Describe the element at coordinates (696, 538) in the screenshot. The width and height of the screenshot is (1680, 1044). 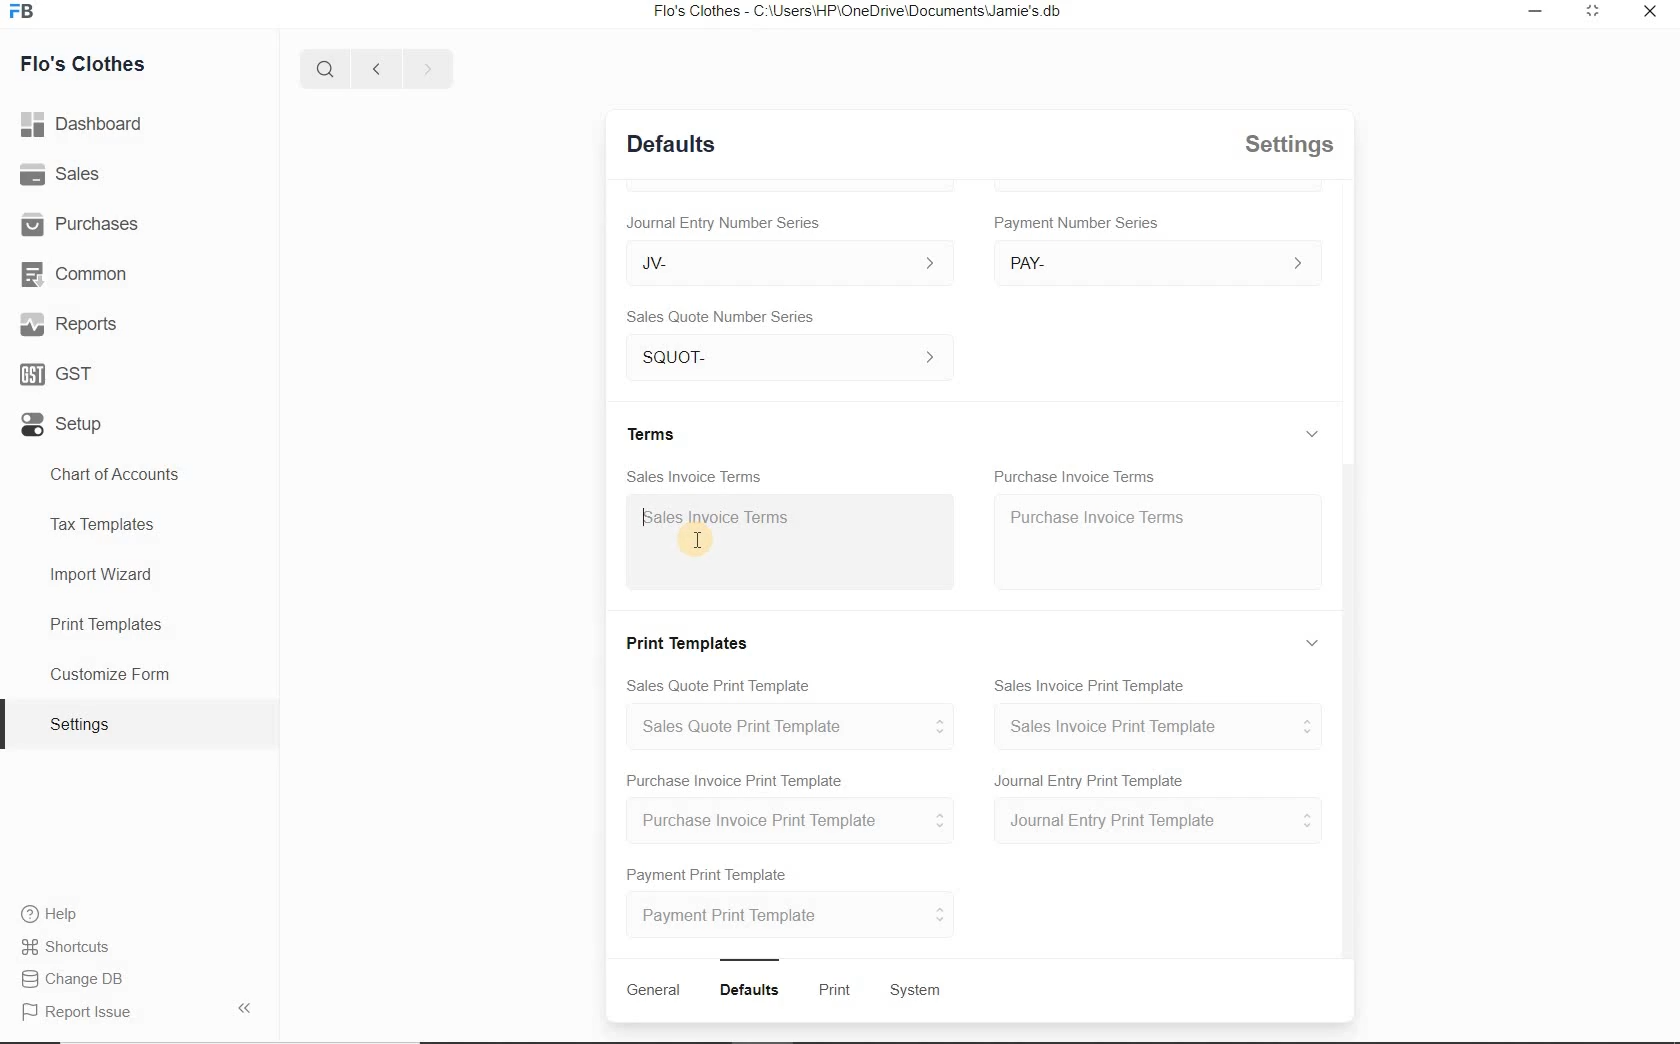
I see `Cursor` at that location.